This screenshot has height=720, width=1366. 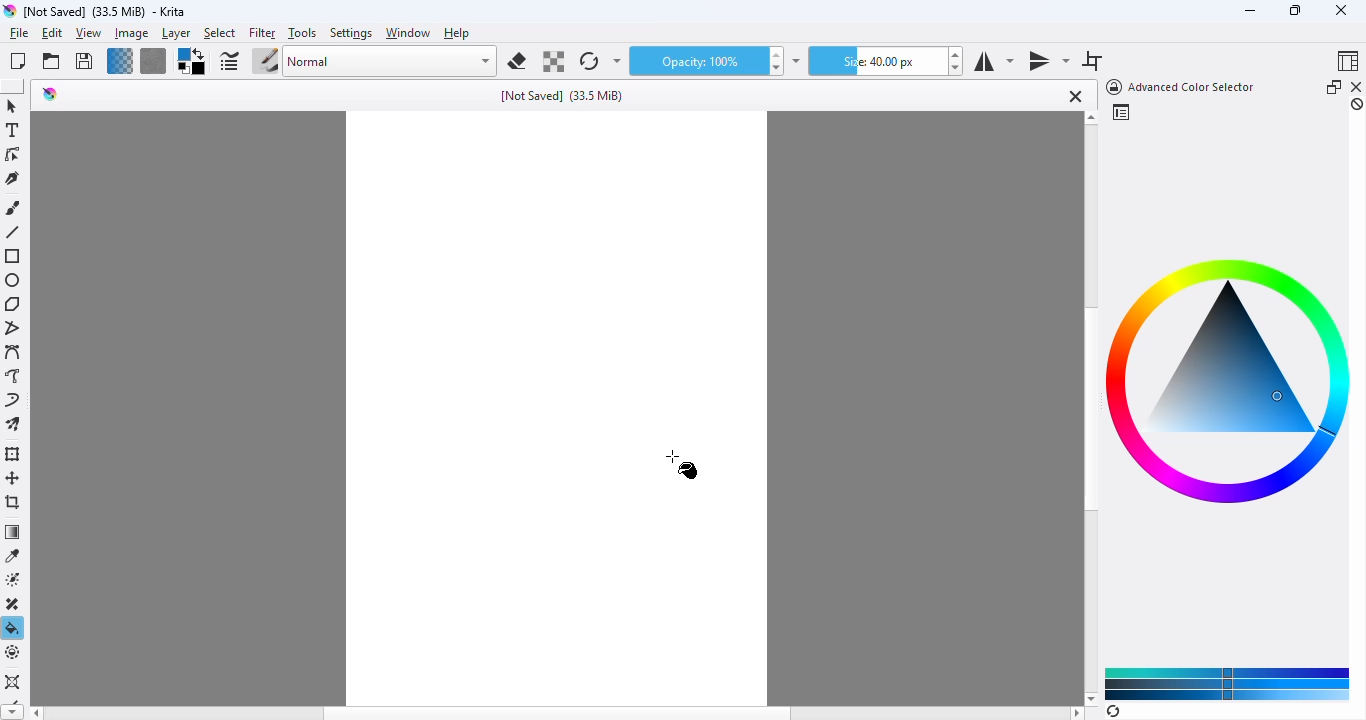 I want to click on horizontal mirror tool, so click(x=993, y=62).